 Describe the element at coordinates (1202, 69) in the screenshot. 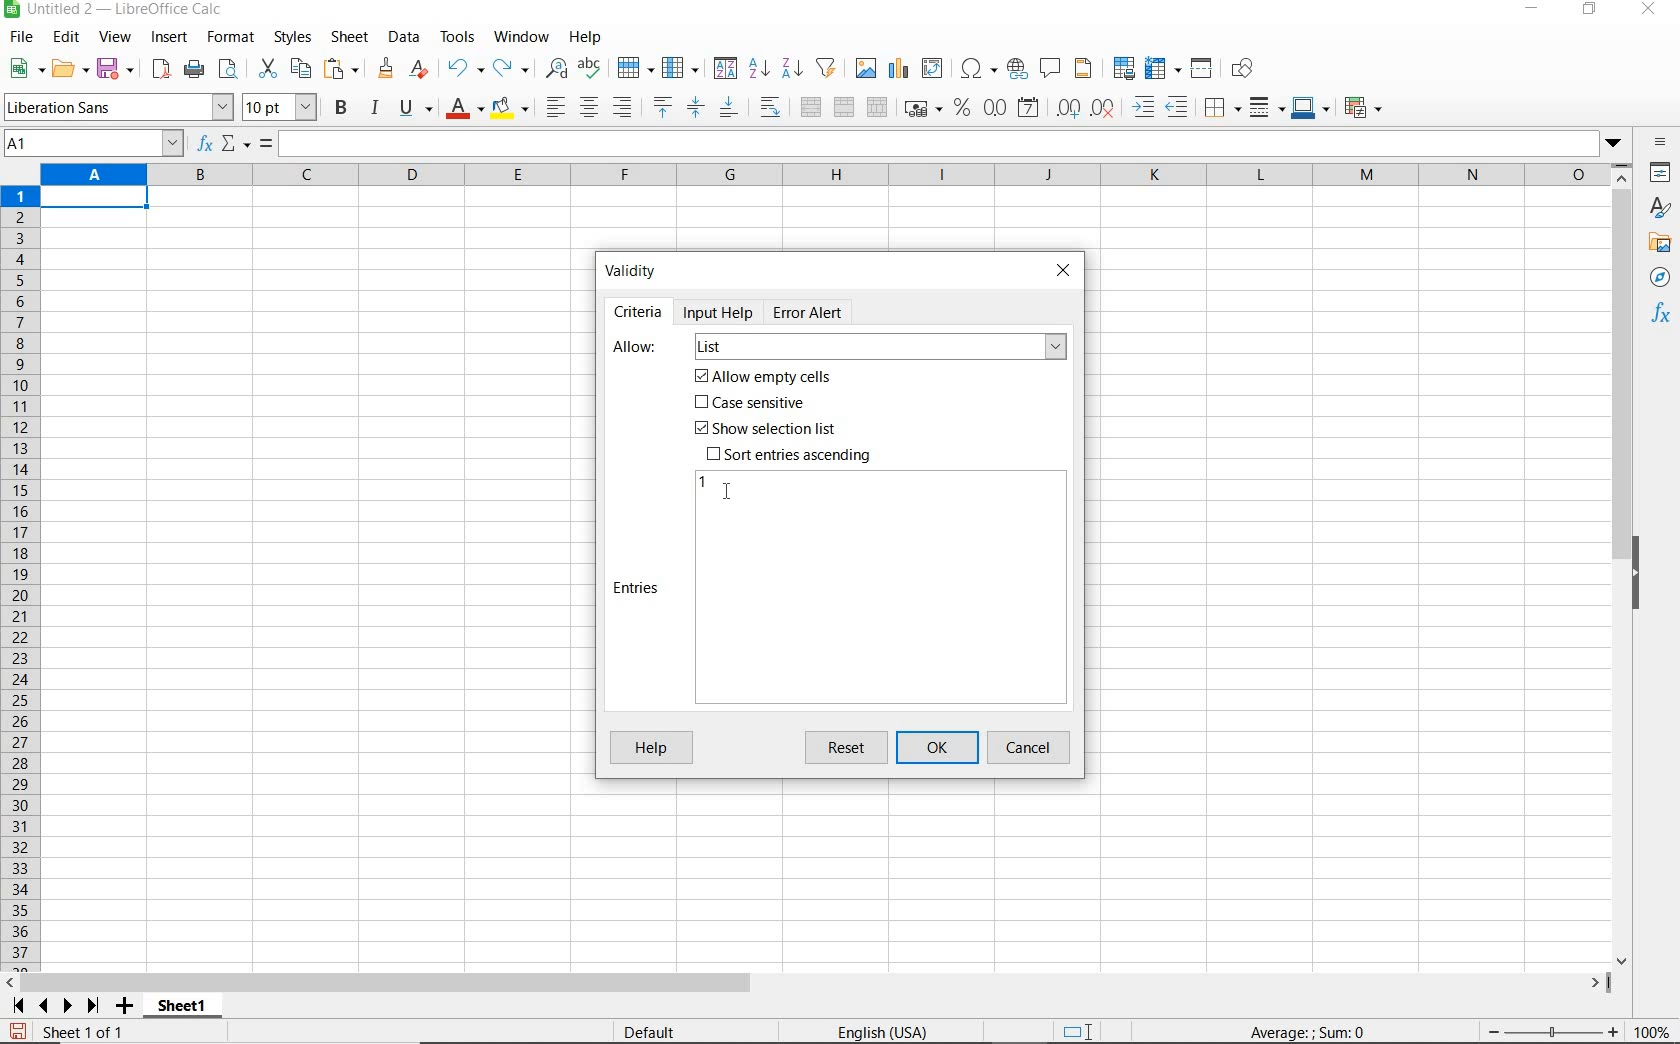

I see `split window` at that location.